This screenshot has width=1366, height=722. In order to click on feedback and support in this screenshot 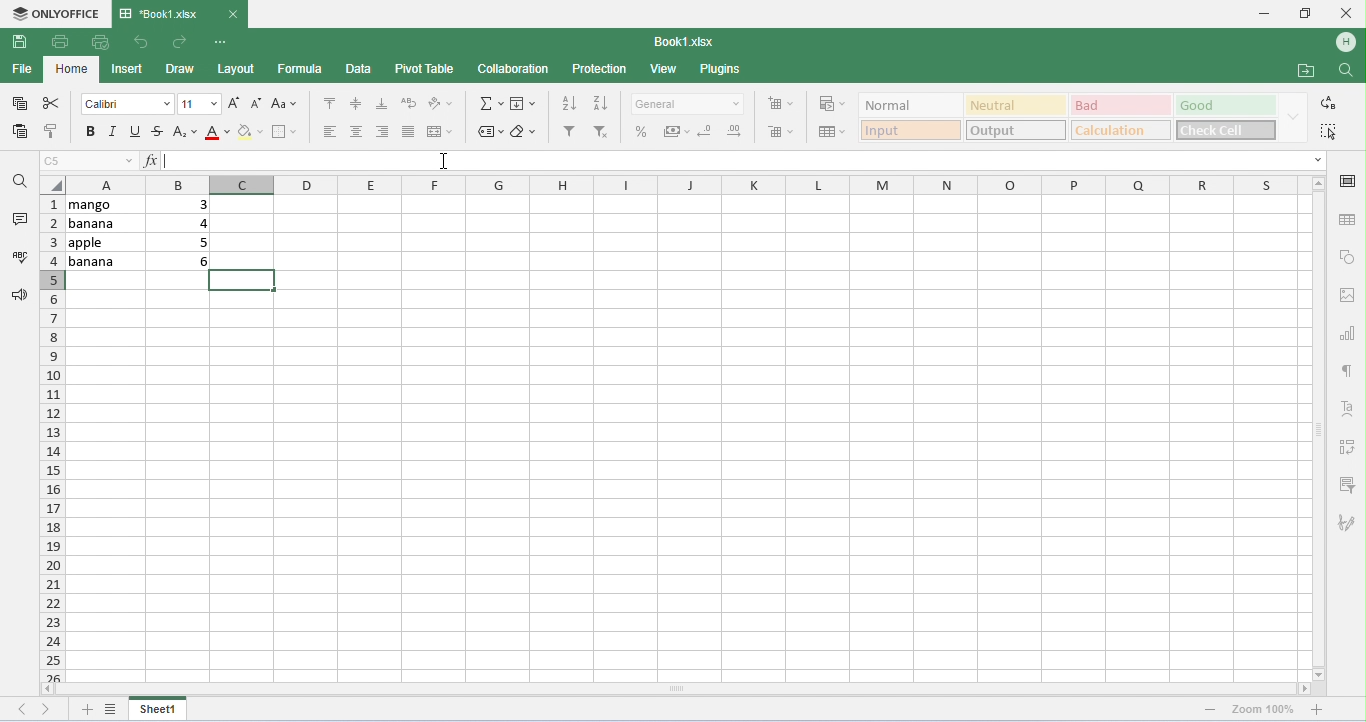, I will do `click(21, 294)`.